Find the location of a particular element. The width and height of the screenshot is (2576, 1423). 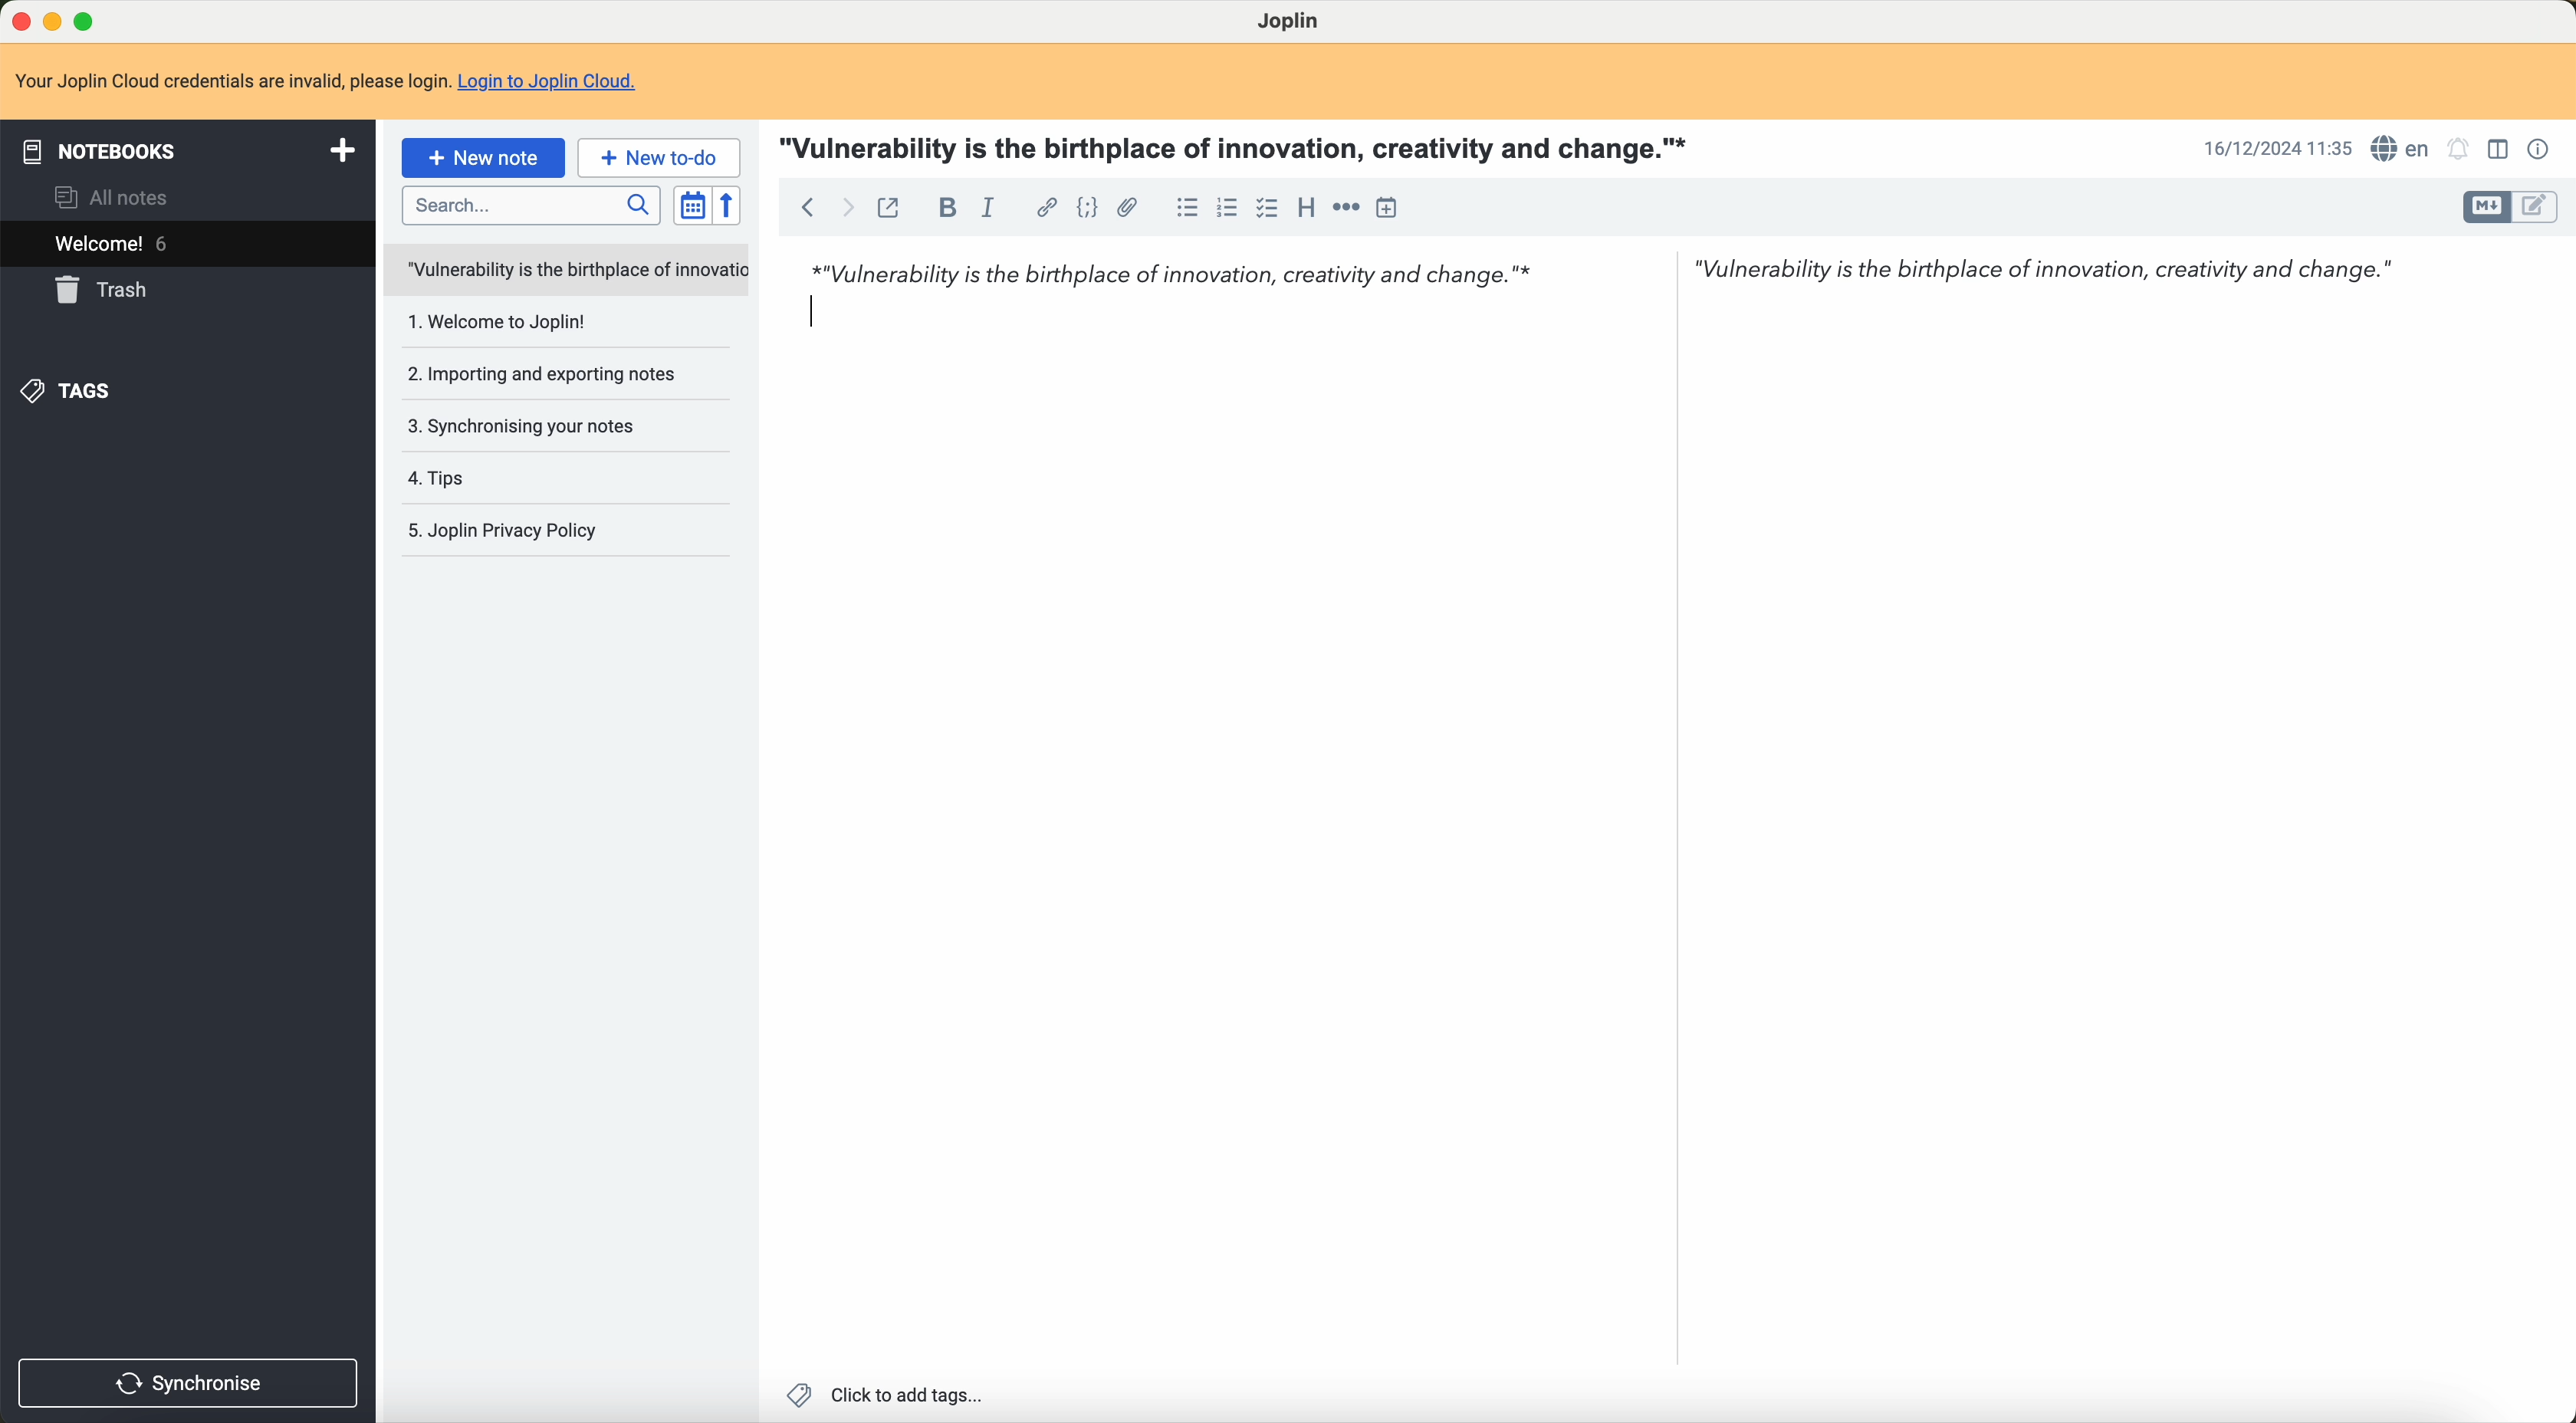

close program is located at coordinates (18, 18).